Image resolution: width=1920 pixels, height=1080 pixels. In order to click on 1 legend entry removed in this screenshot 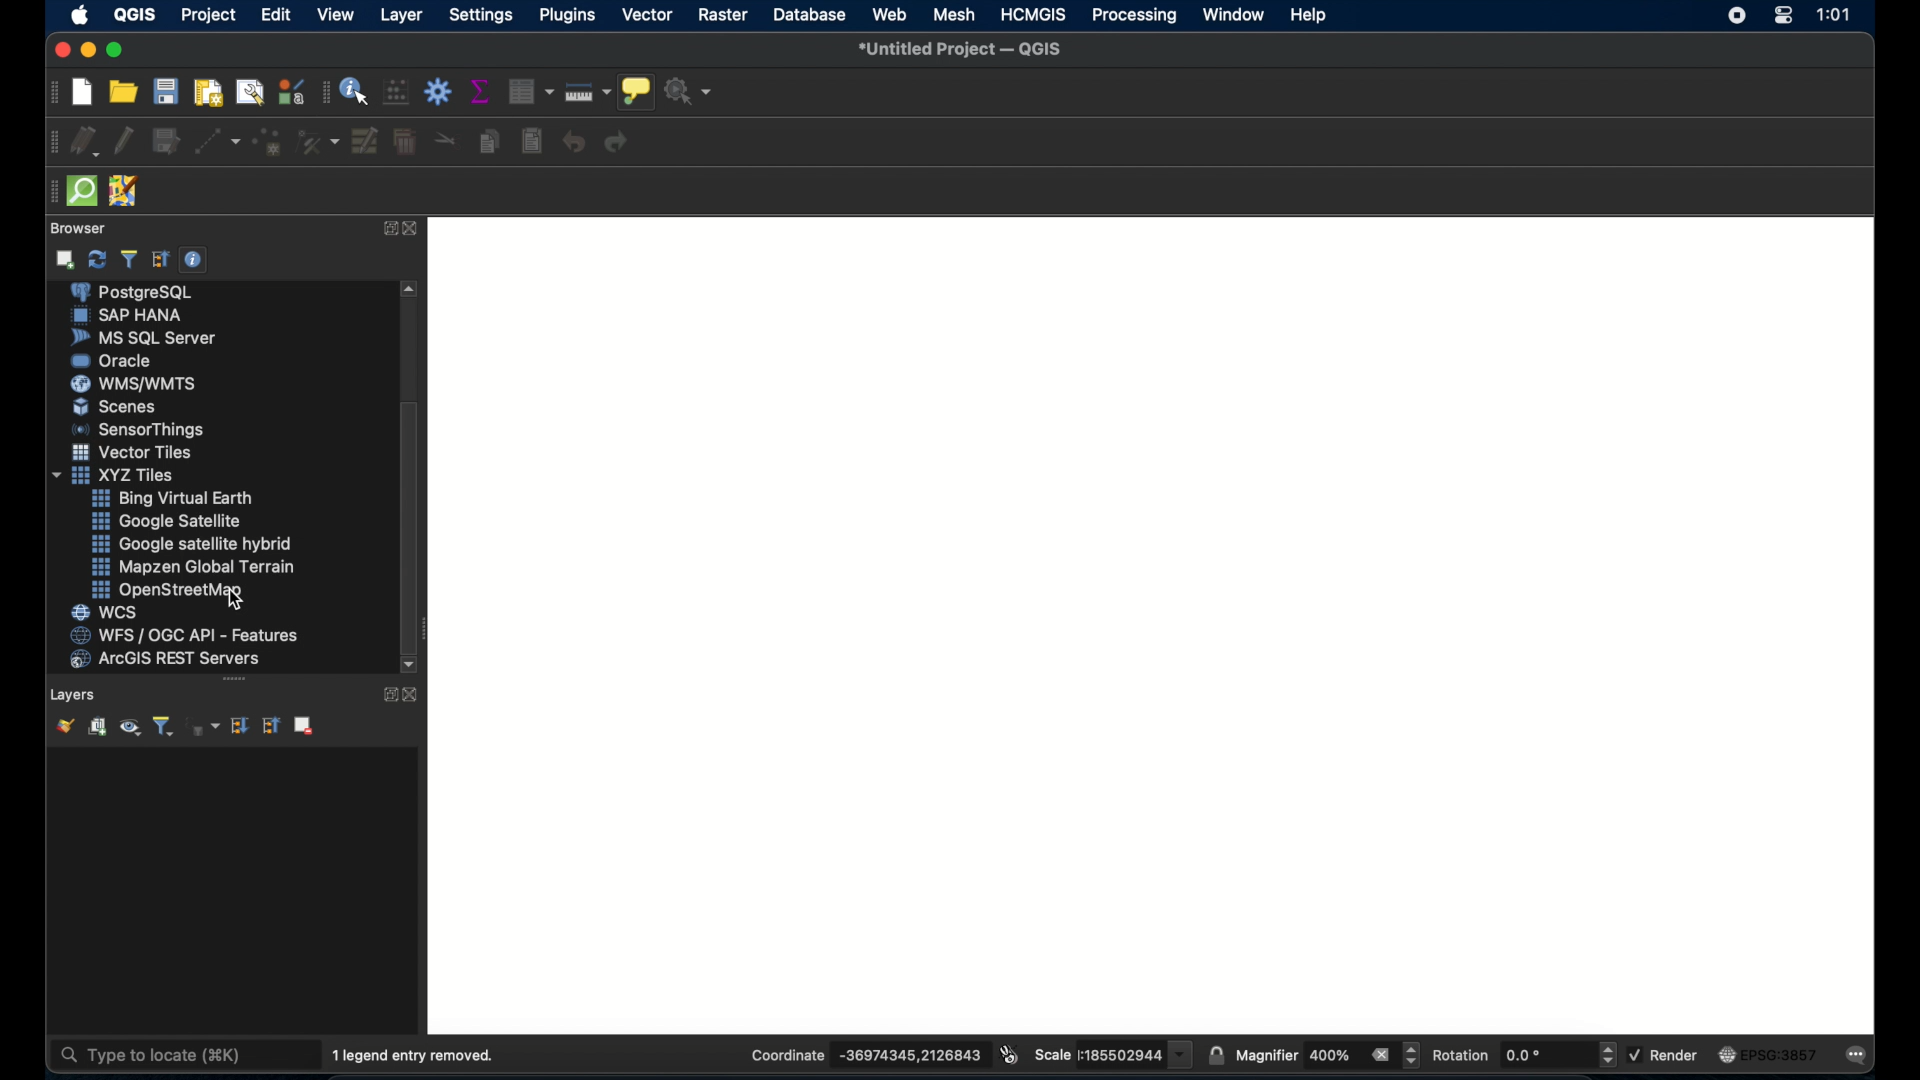, I will do `click(414, 1056)`.